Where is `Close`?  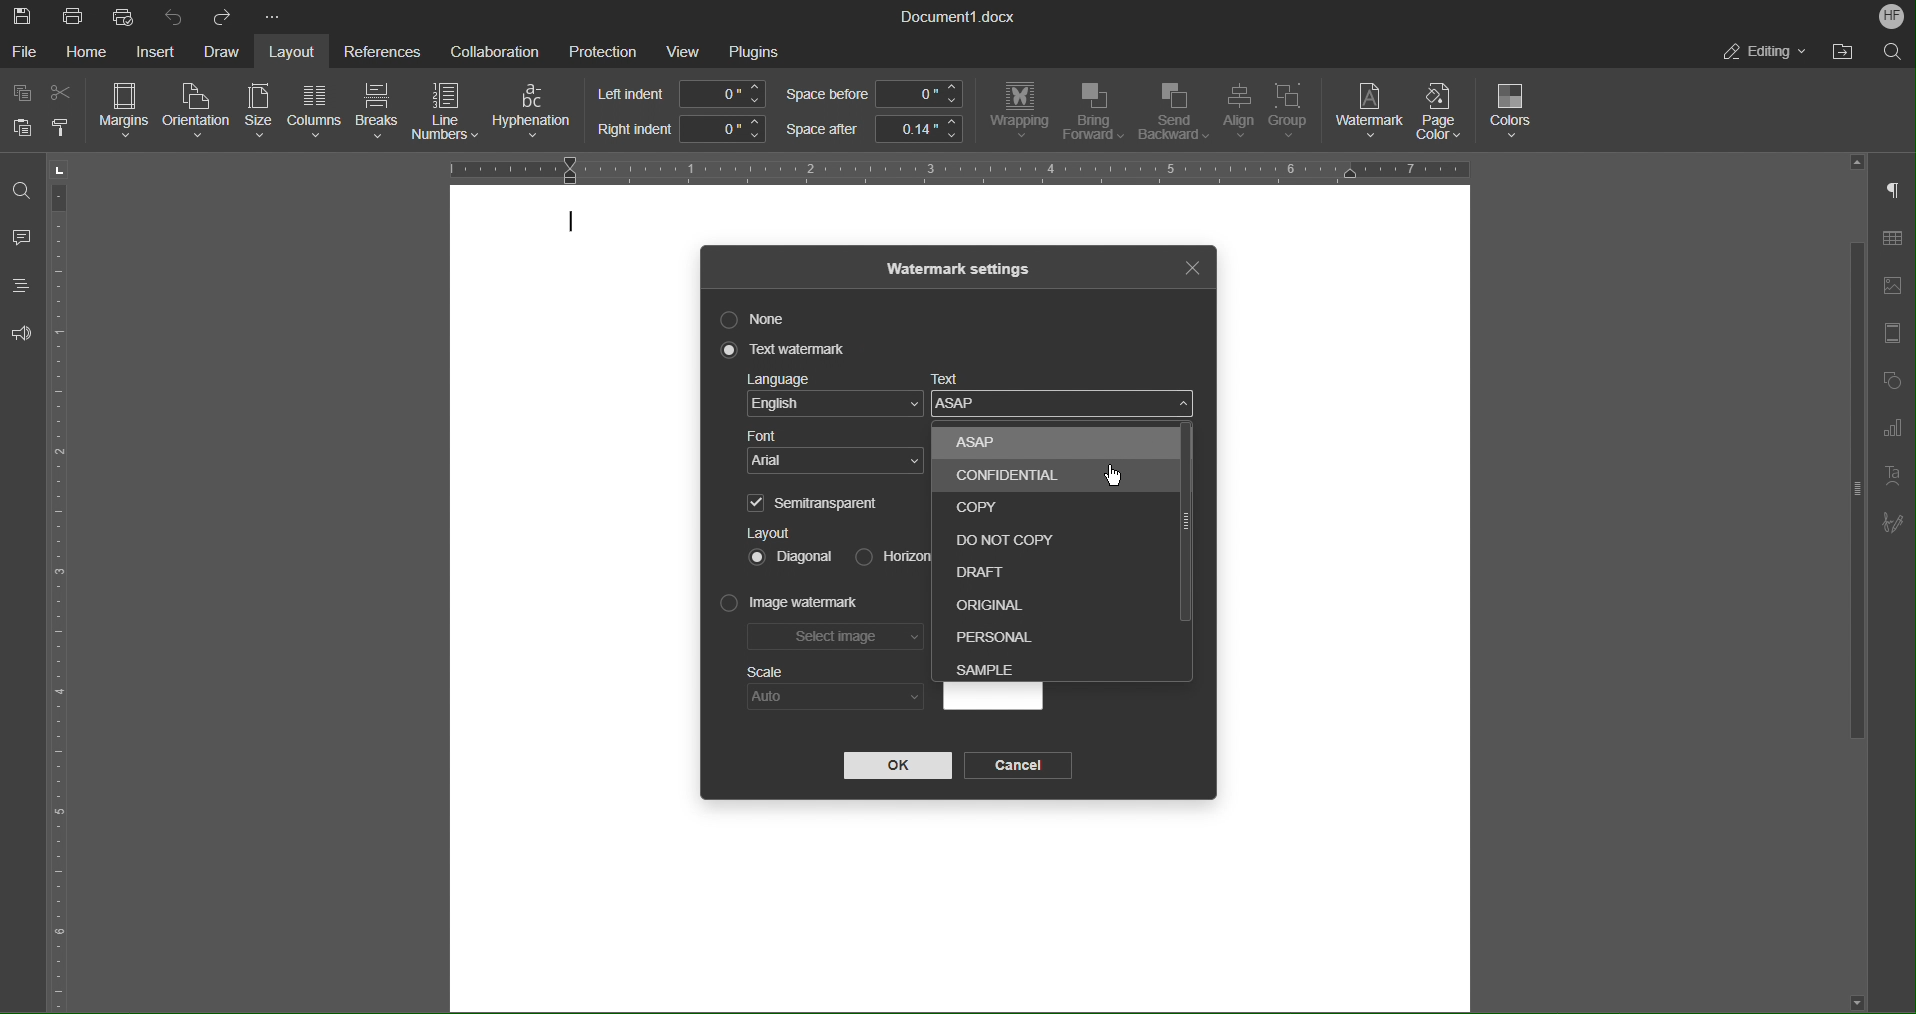
Close is located at coordinates (1191, 265).